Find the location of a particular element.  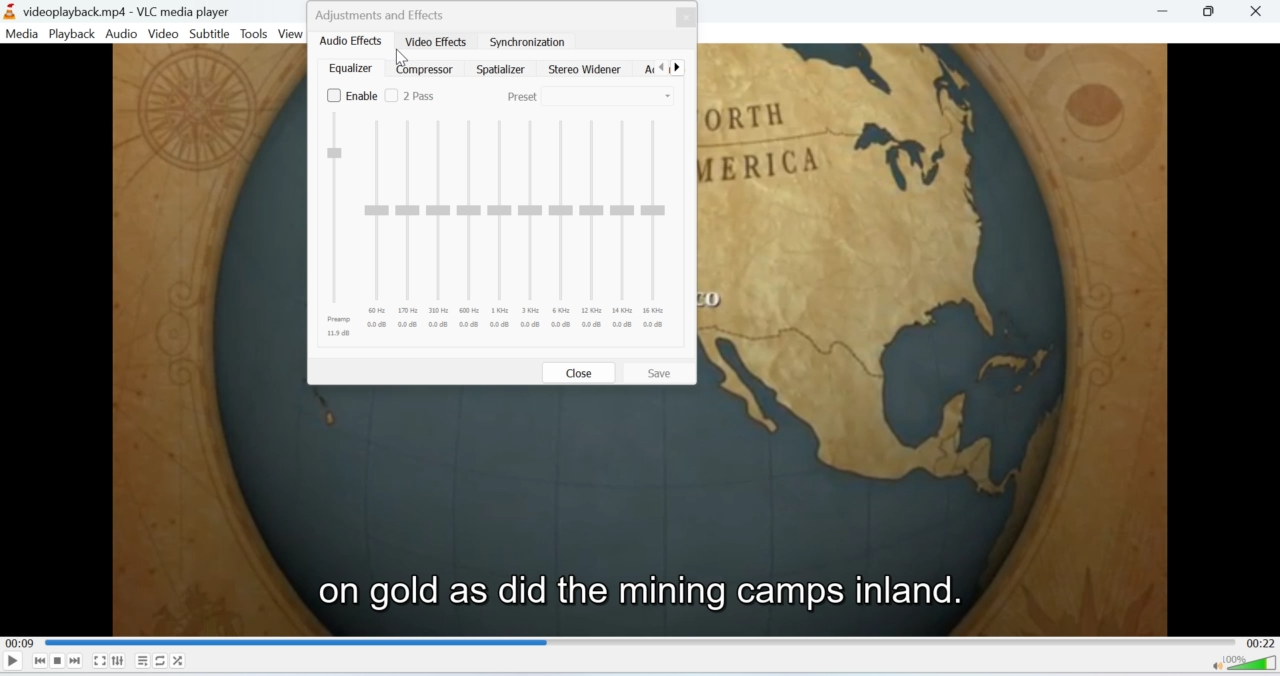

Save is located at coordinates (662, 372).